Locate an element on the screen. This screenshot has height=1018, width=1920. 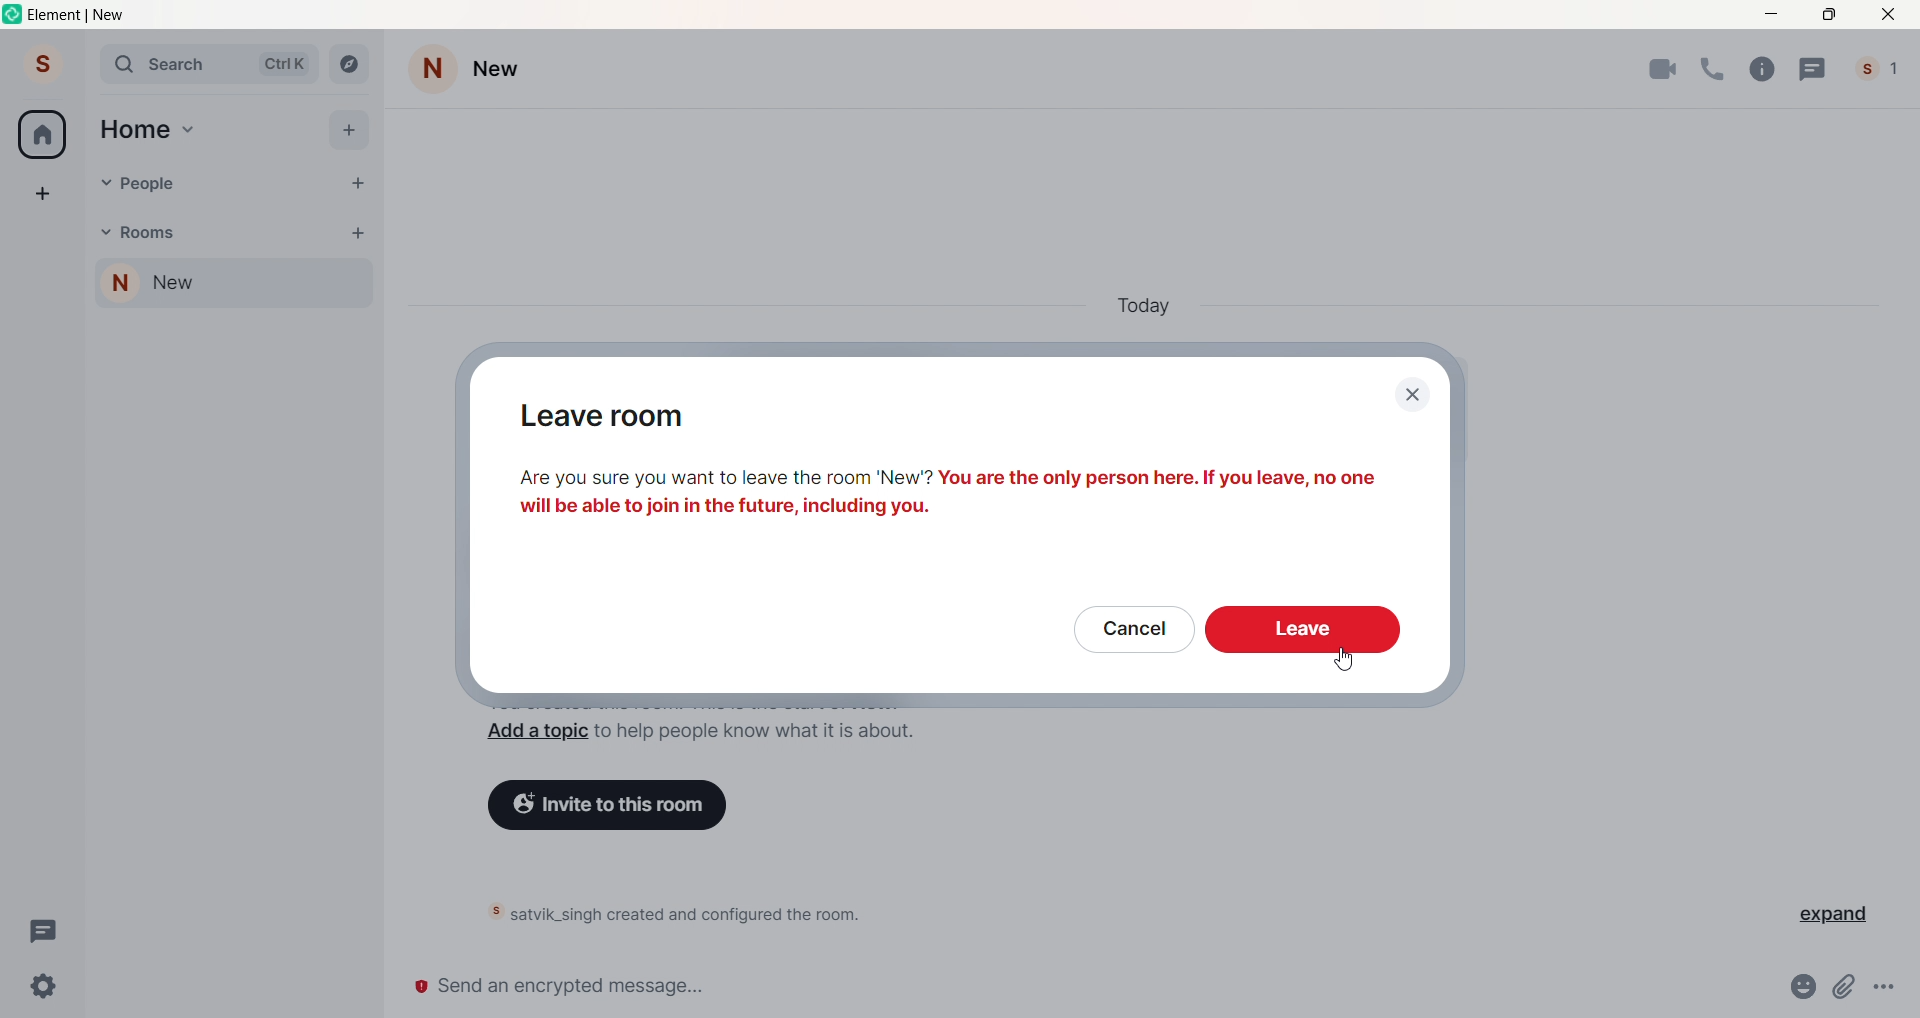
Close Dialog Box is located at coordinates (1410, 395).